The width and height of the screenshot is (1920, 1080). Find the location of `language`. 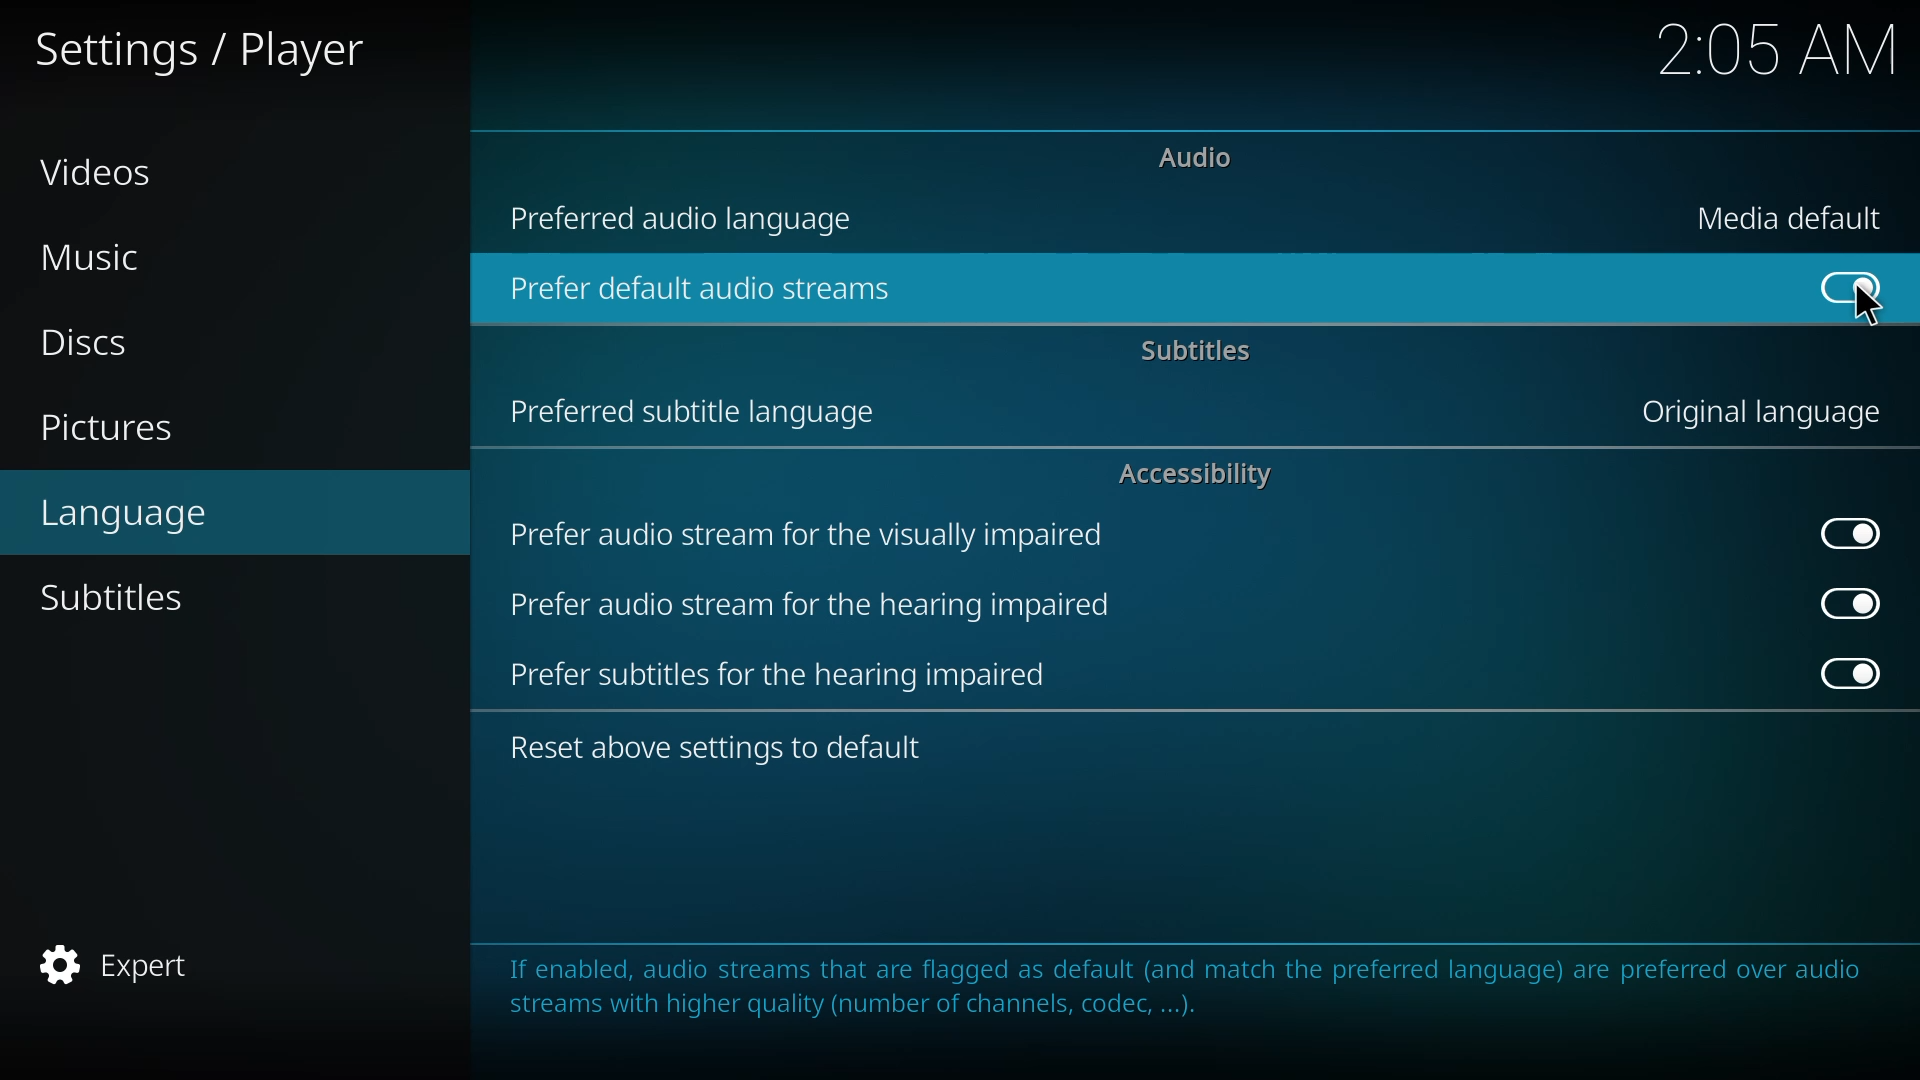

language is located at coordinates (132, 511).